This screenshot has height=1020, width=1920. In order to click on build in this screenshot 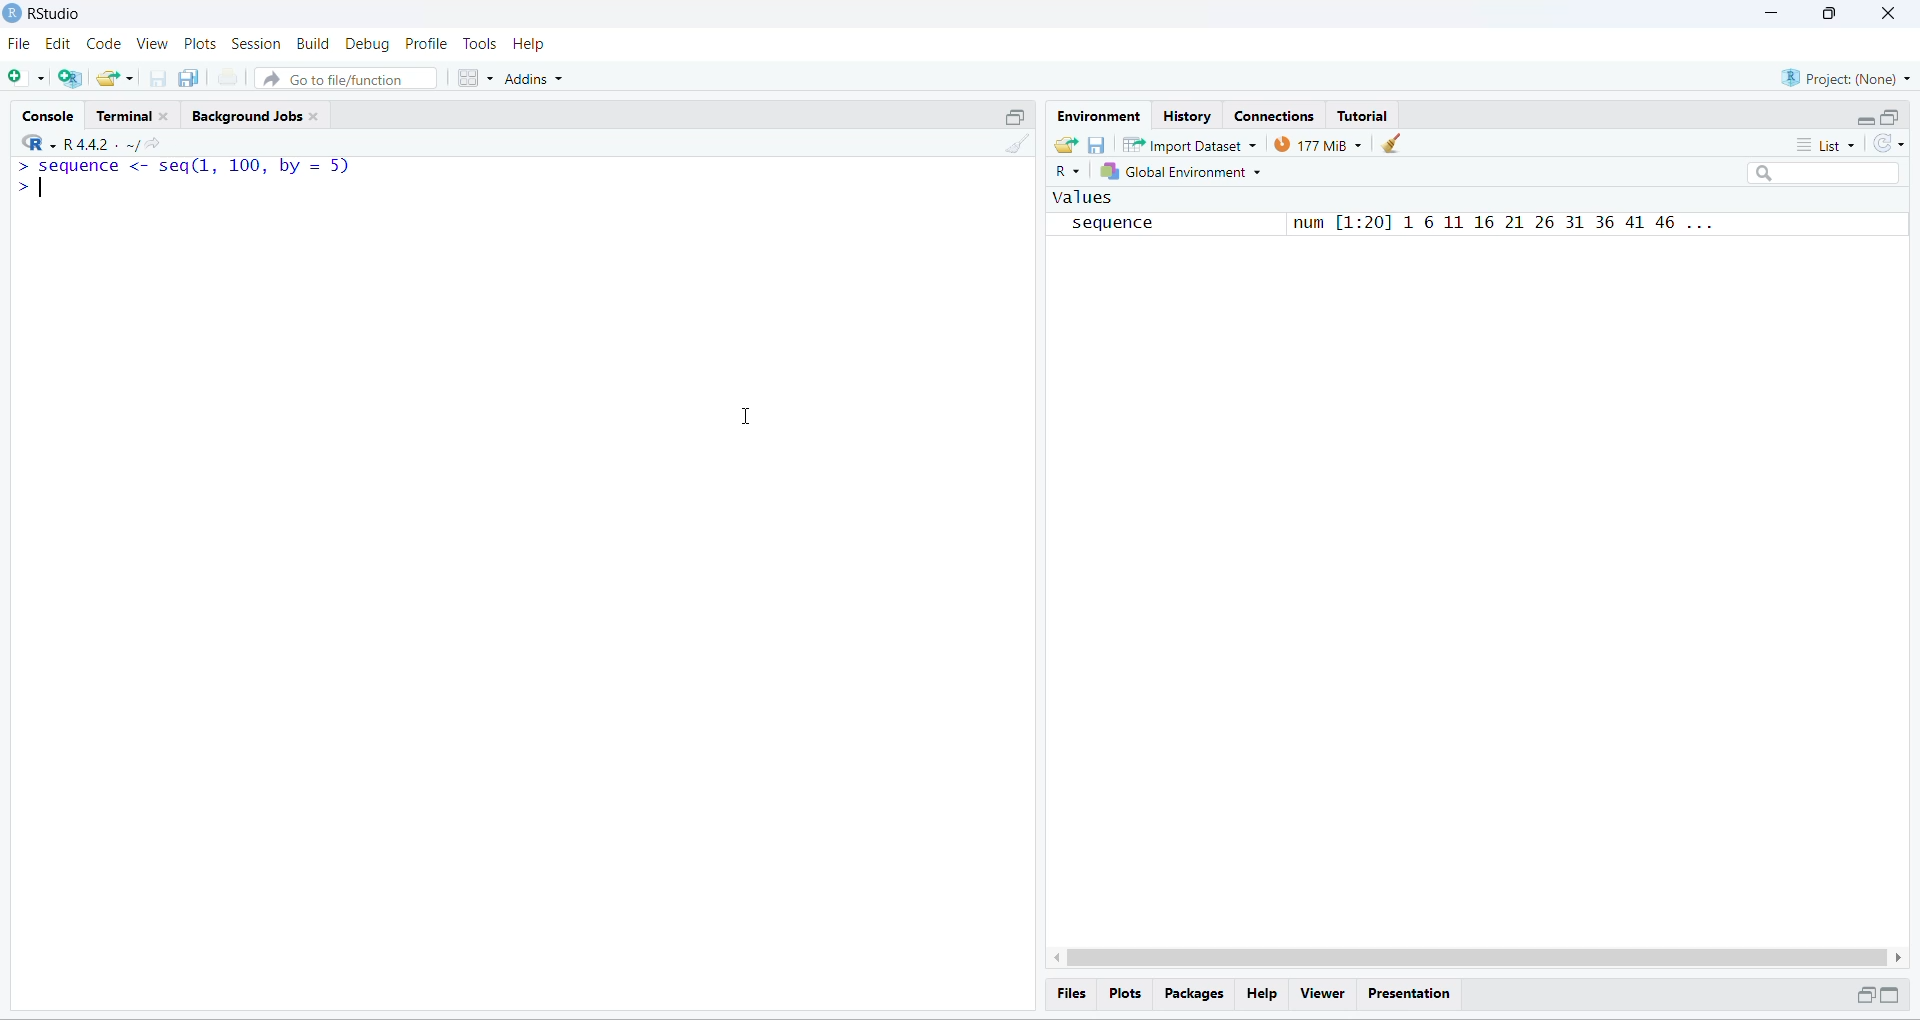, I will do `click(314, 44)`.